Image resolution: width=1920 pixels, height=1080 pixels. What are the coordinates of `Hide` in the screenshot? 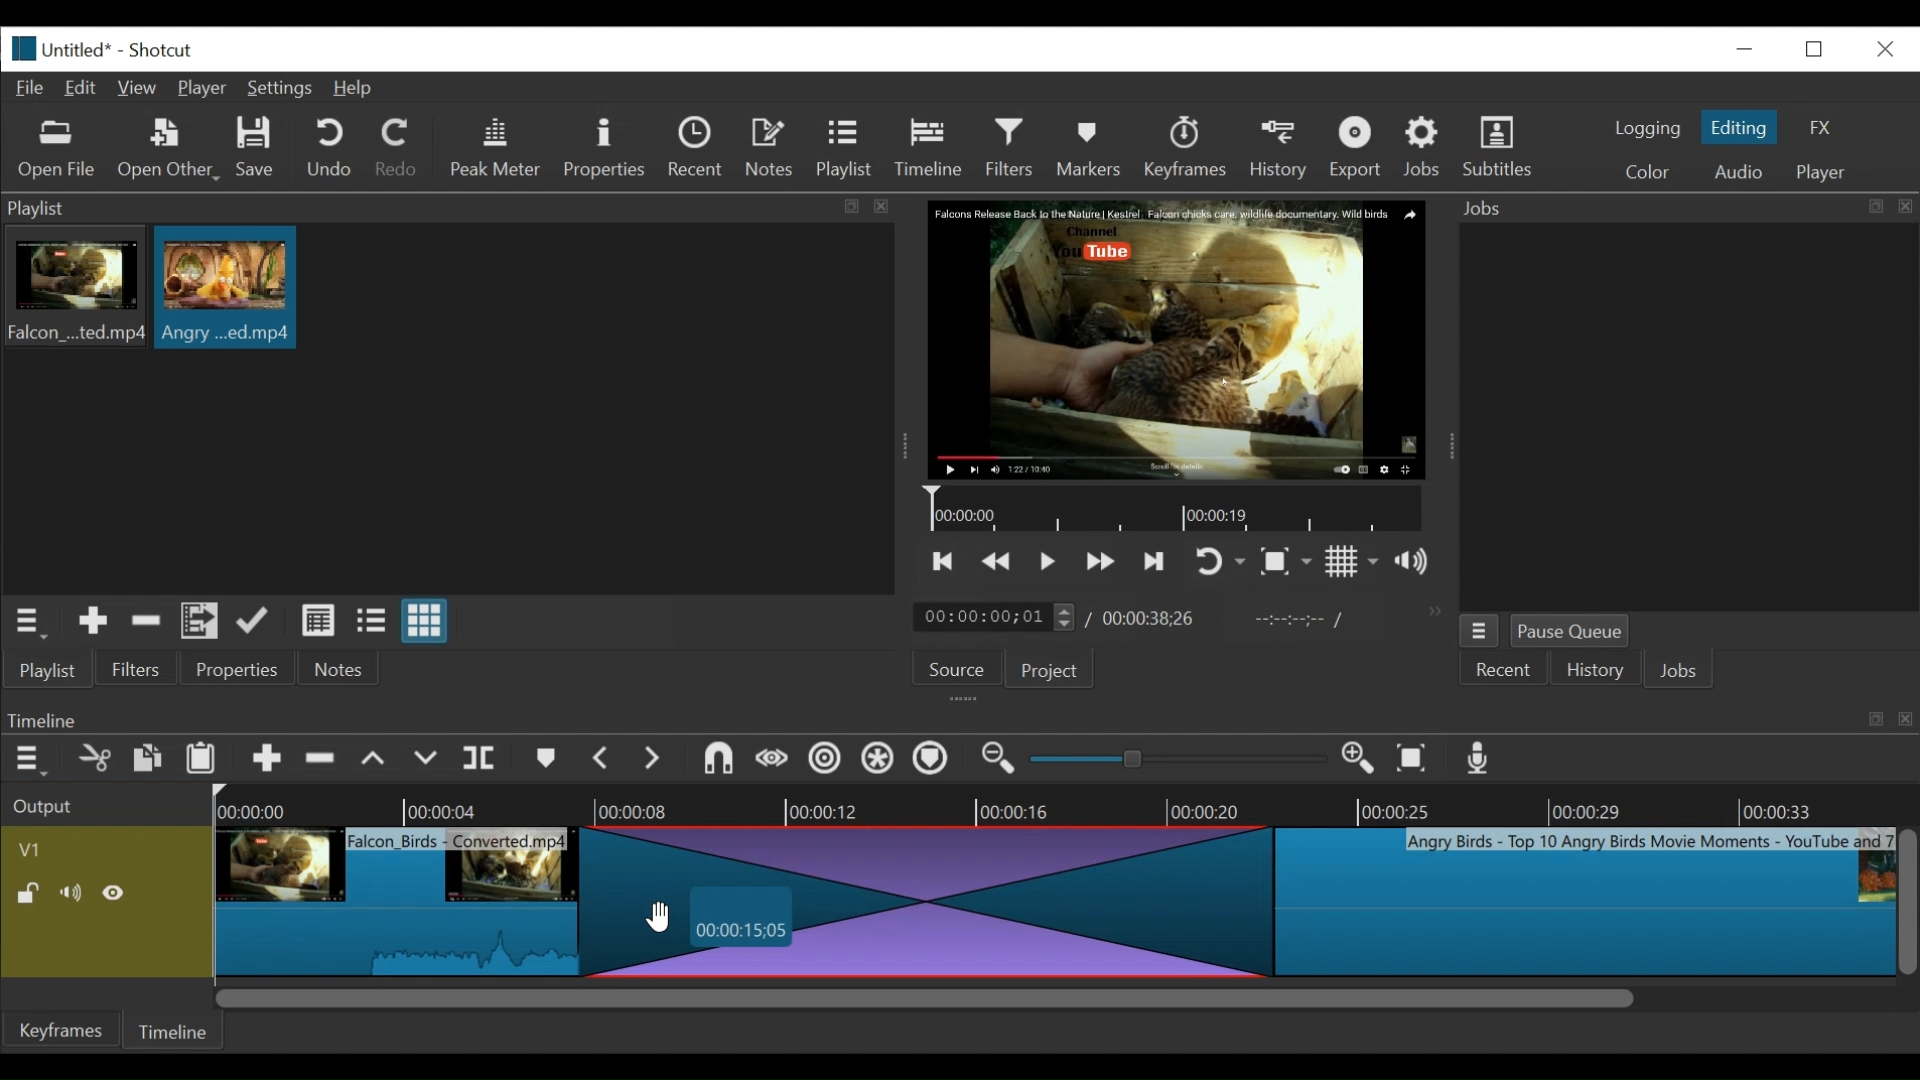 It's located at (119, 893).